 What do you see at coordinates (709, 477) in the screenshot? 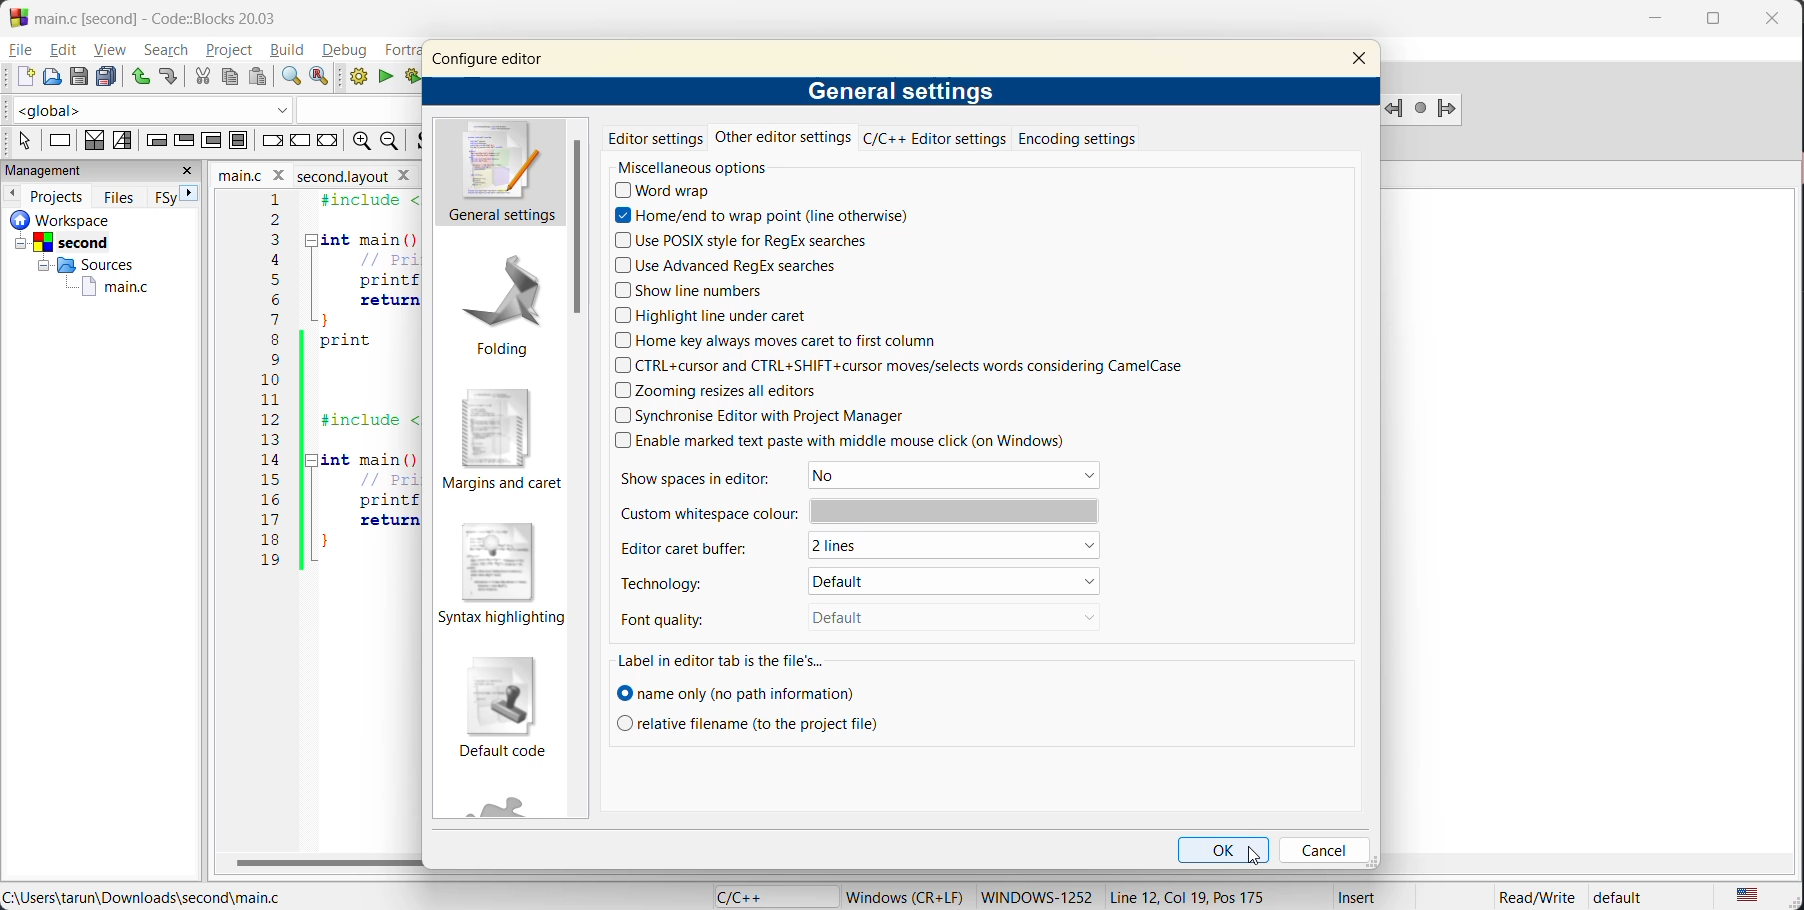
I see `show spaces in editor` at bounding box center [709, 477].